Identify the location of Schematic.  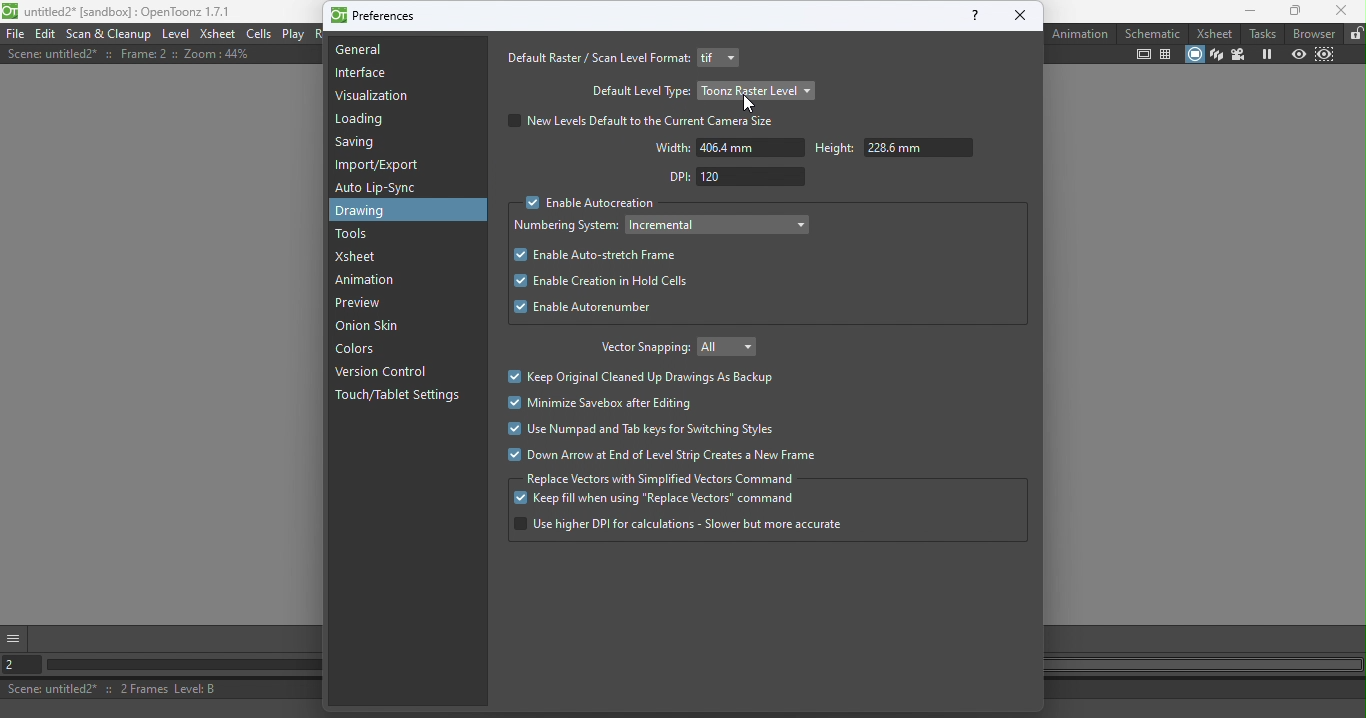
(1153, 33).